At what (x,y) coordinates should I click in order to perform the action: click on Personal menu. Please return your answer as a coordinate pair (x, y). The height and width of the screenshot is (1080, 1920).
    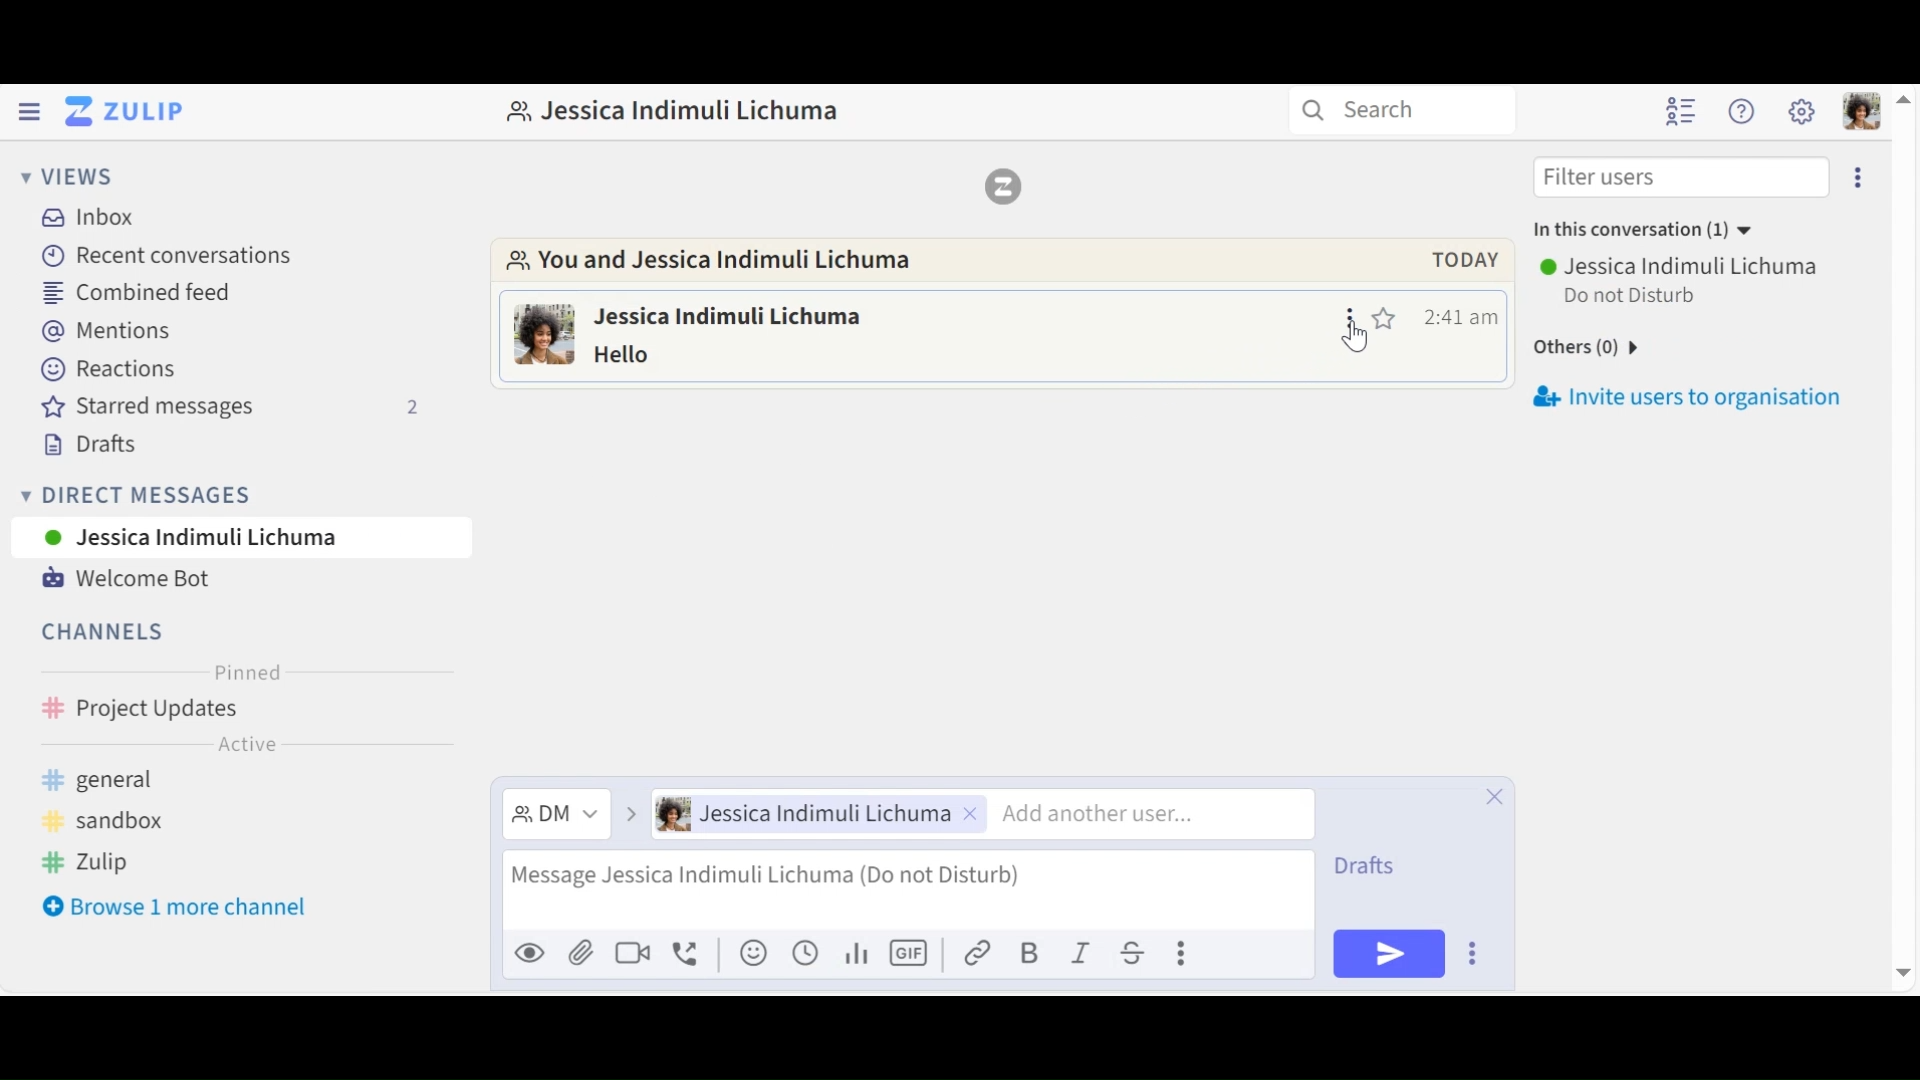
    Looking at the image, I should click on (1862, 111).